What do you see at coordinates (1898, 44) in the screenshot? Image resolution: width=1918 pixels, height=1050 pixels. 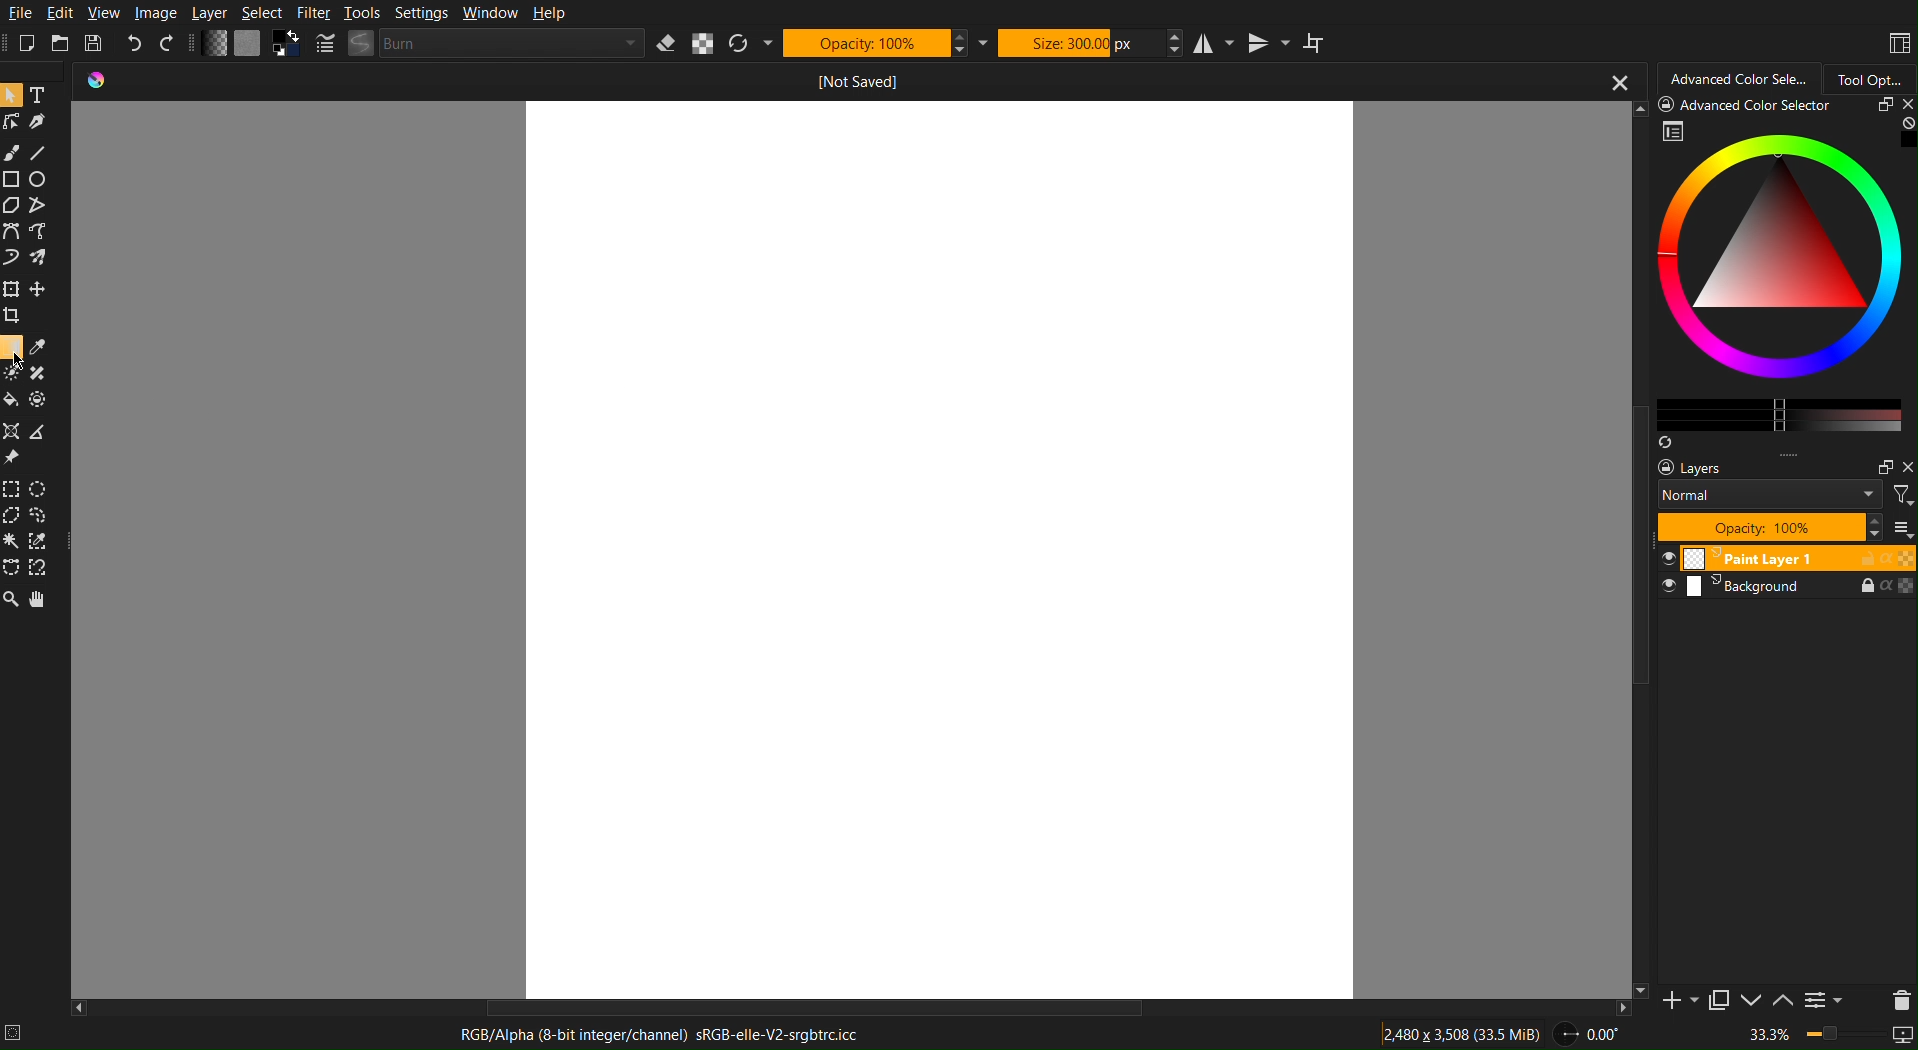 I see `Workspaces` at bounding box center [1898, 44].